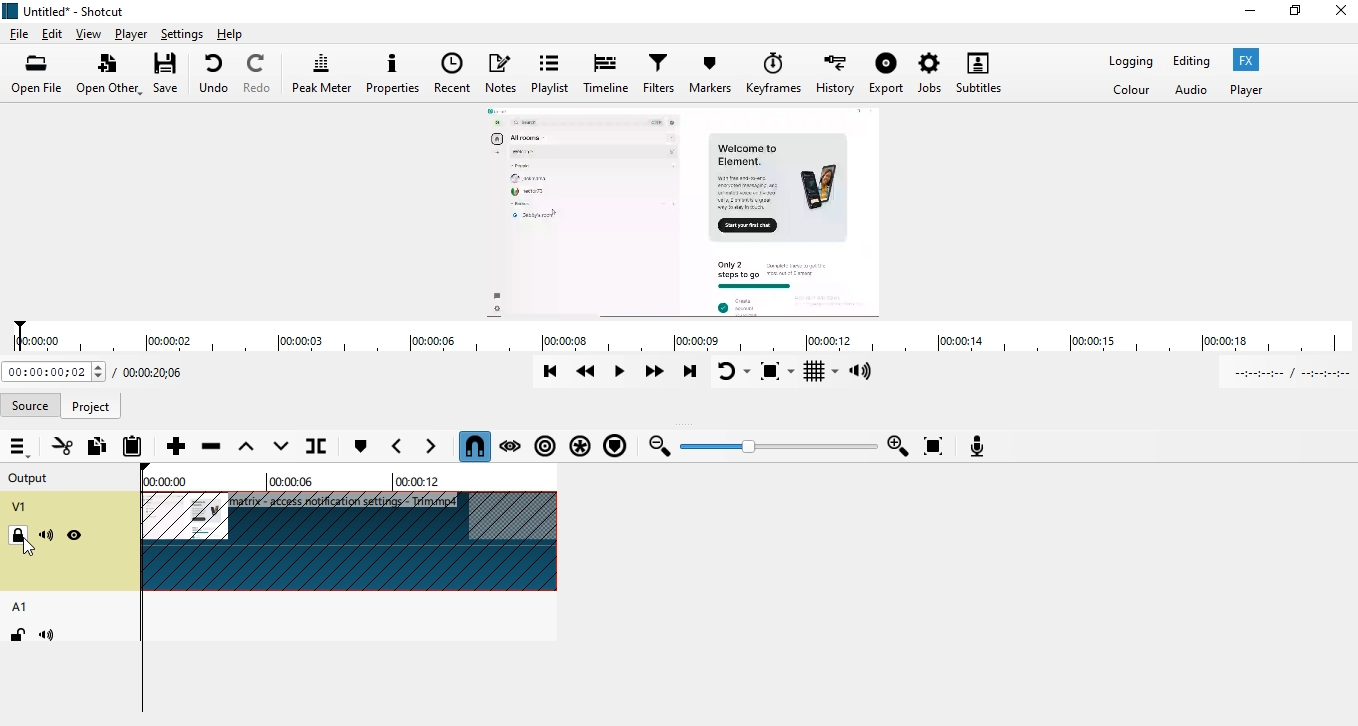 The width and height of the screenshot is (1358, 726). What do you see at coordinates (932, 445) in the screenshot?
I see `zoom timeline to fit` at bounding box center [932, 445].